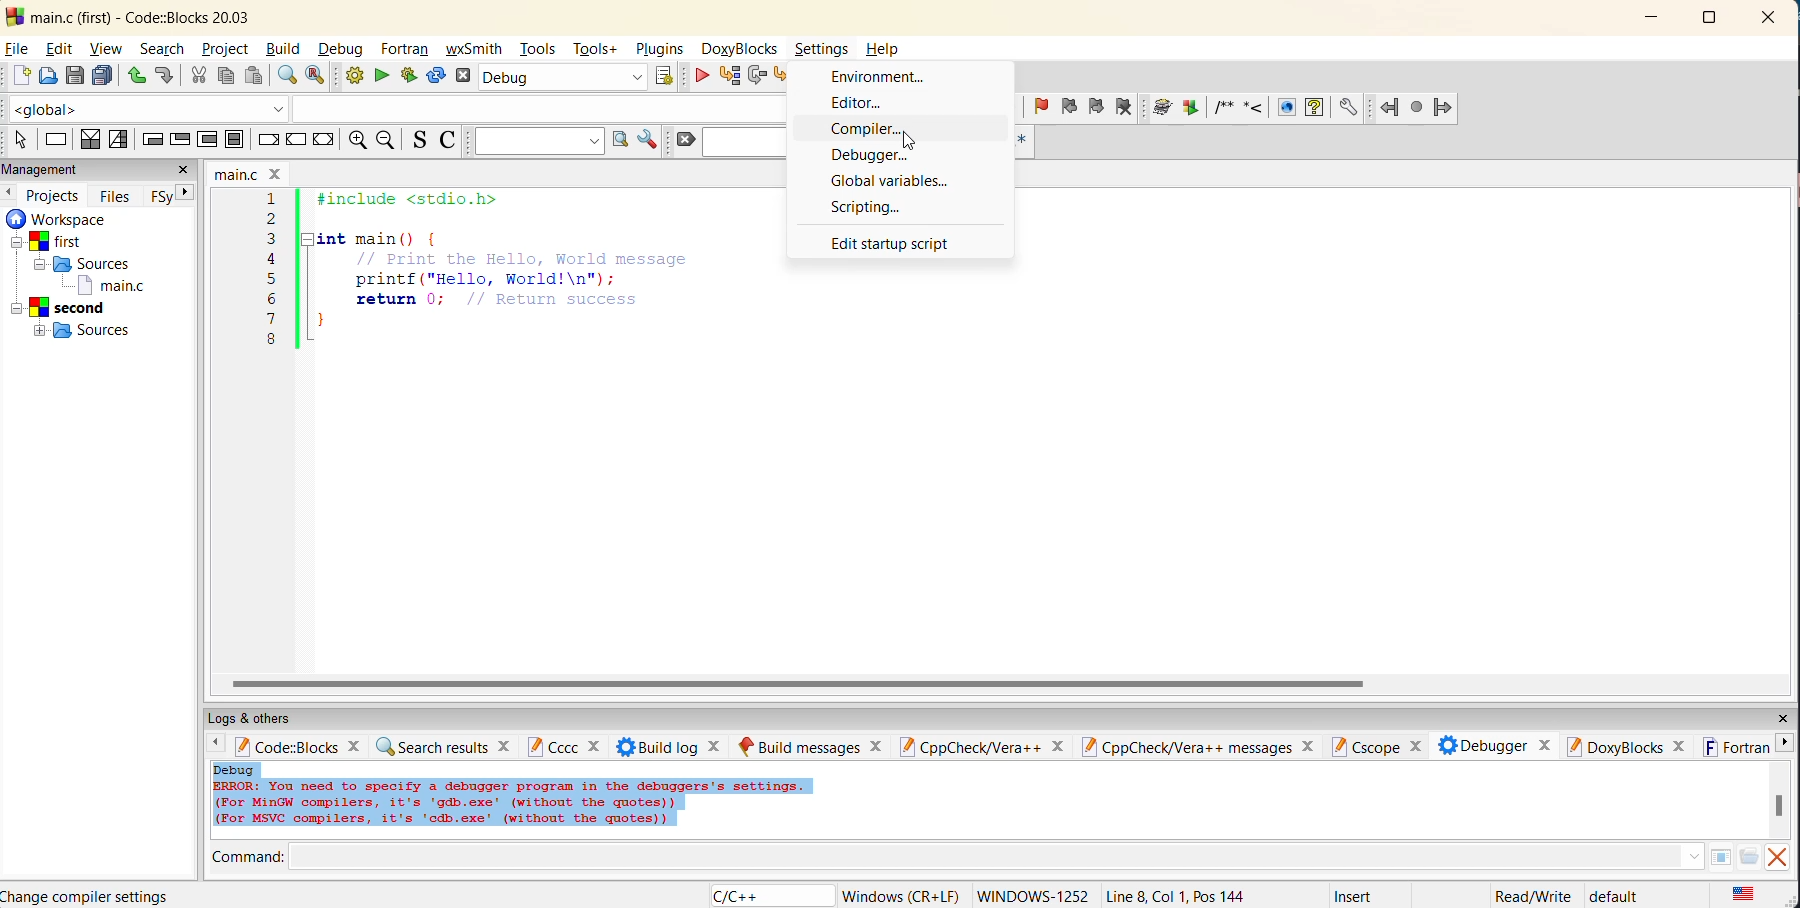  I want to click on build messages, so click(814, 745).